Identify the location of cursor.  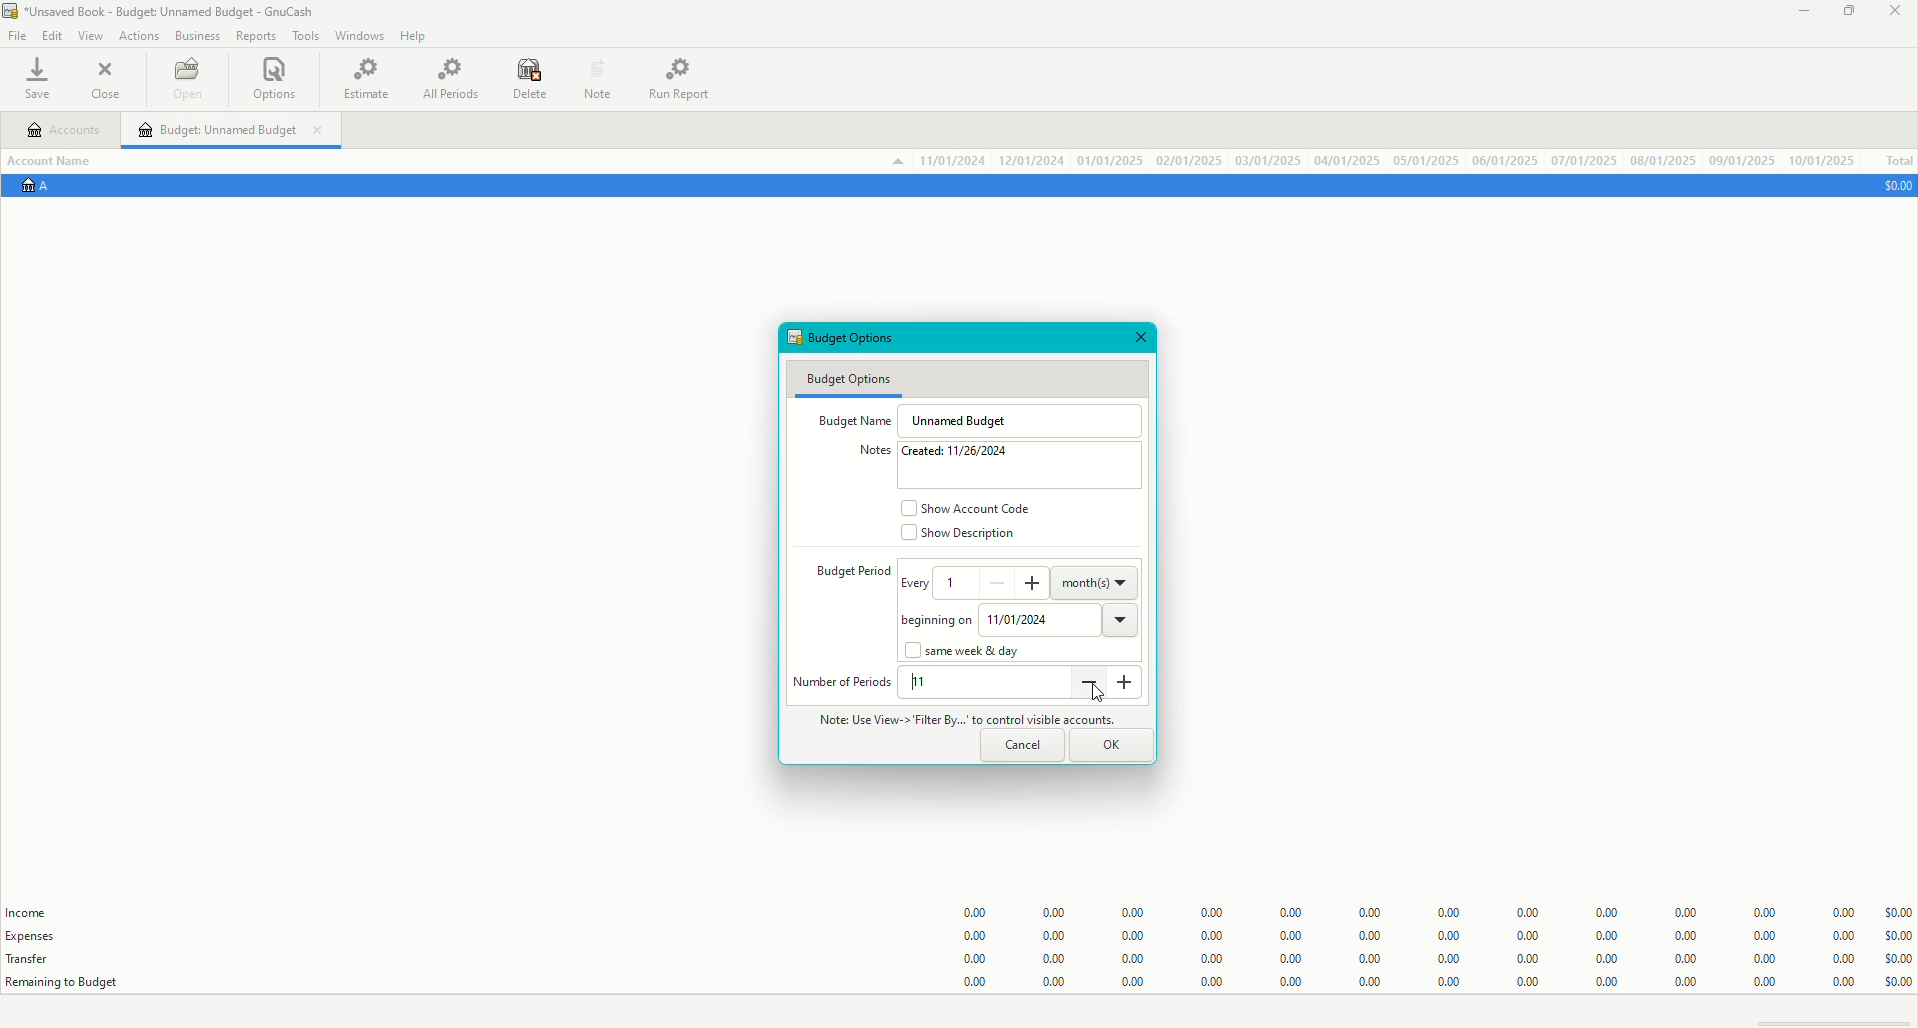
(1097, 695).